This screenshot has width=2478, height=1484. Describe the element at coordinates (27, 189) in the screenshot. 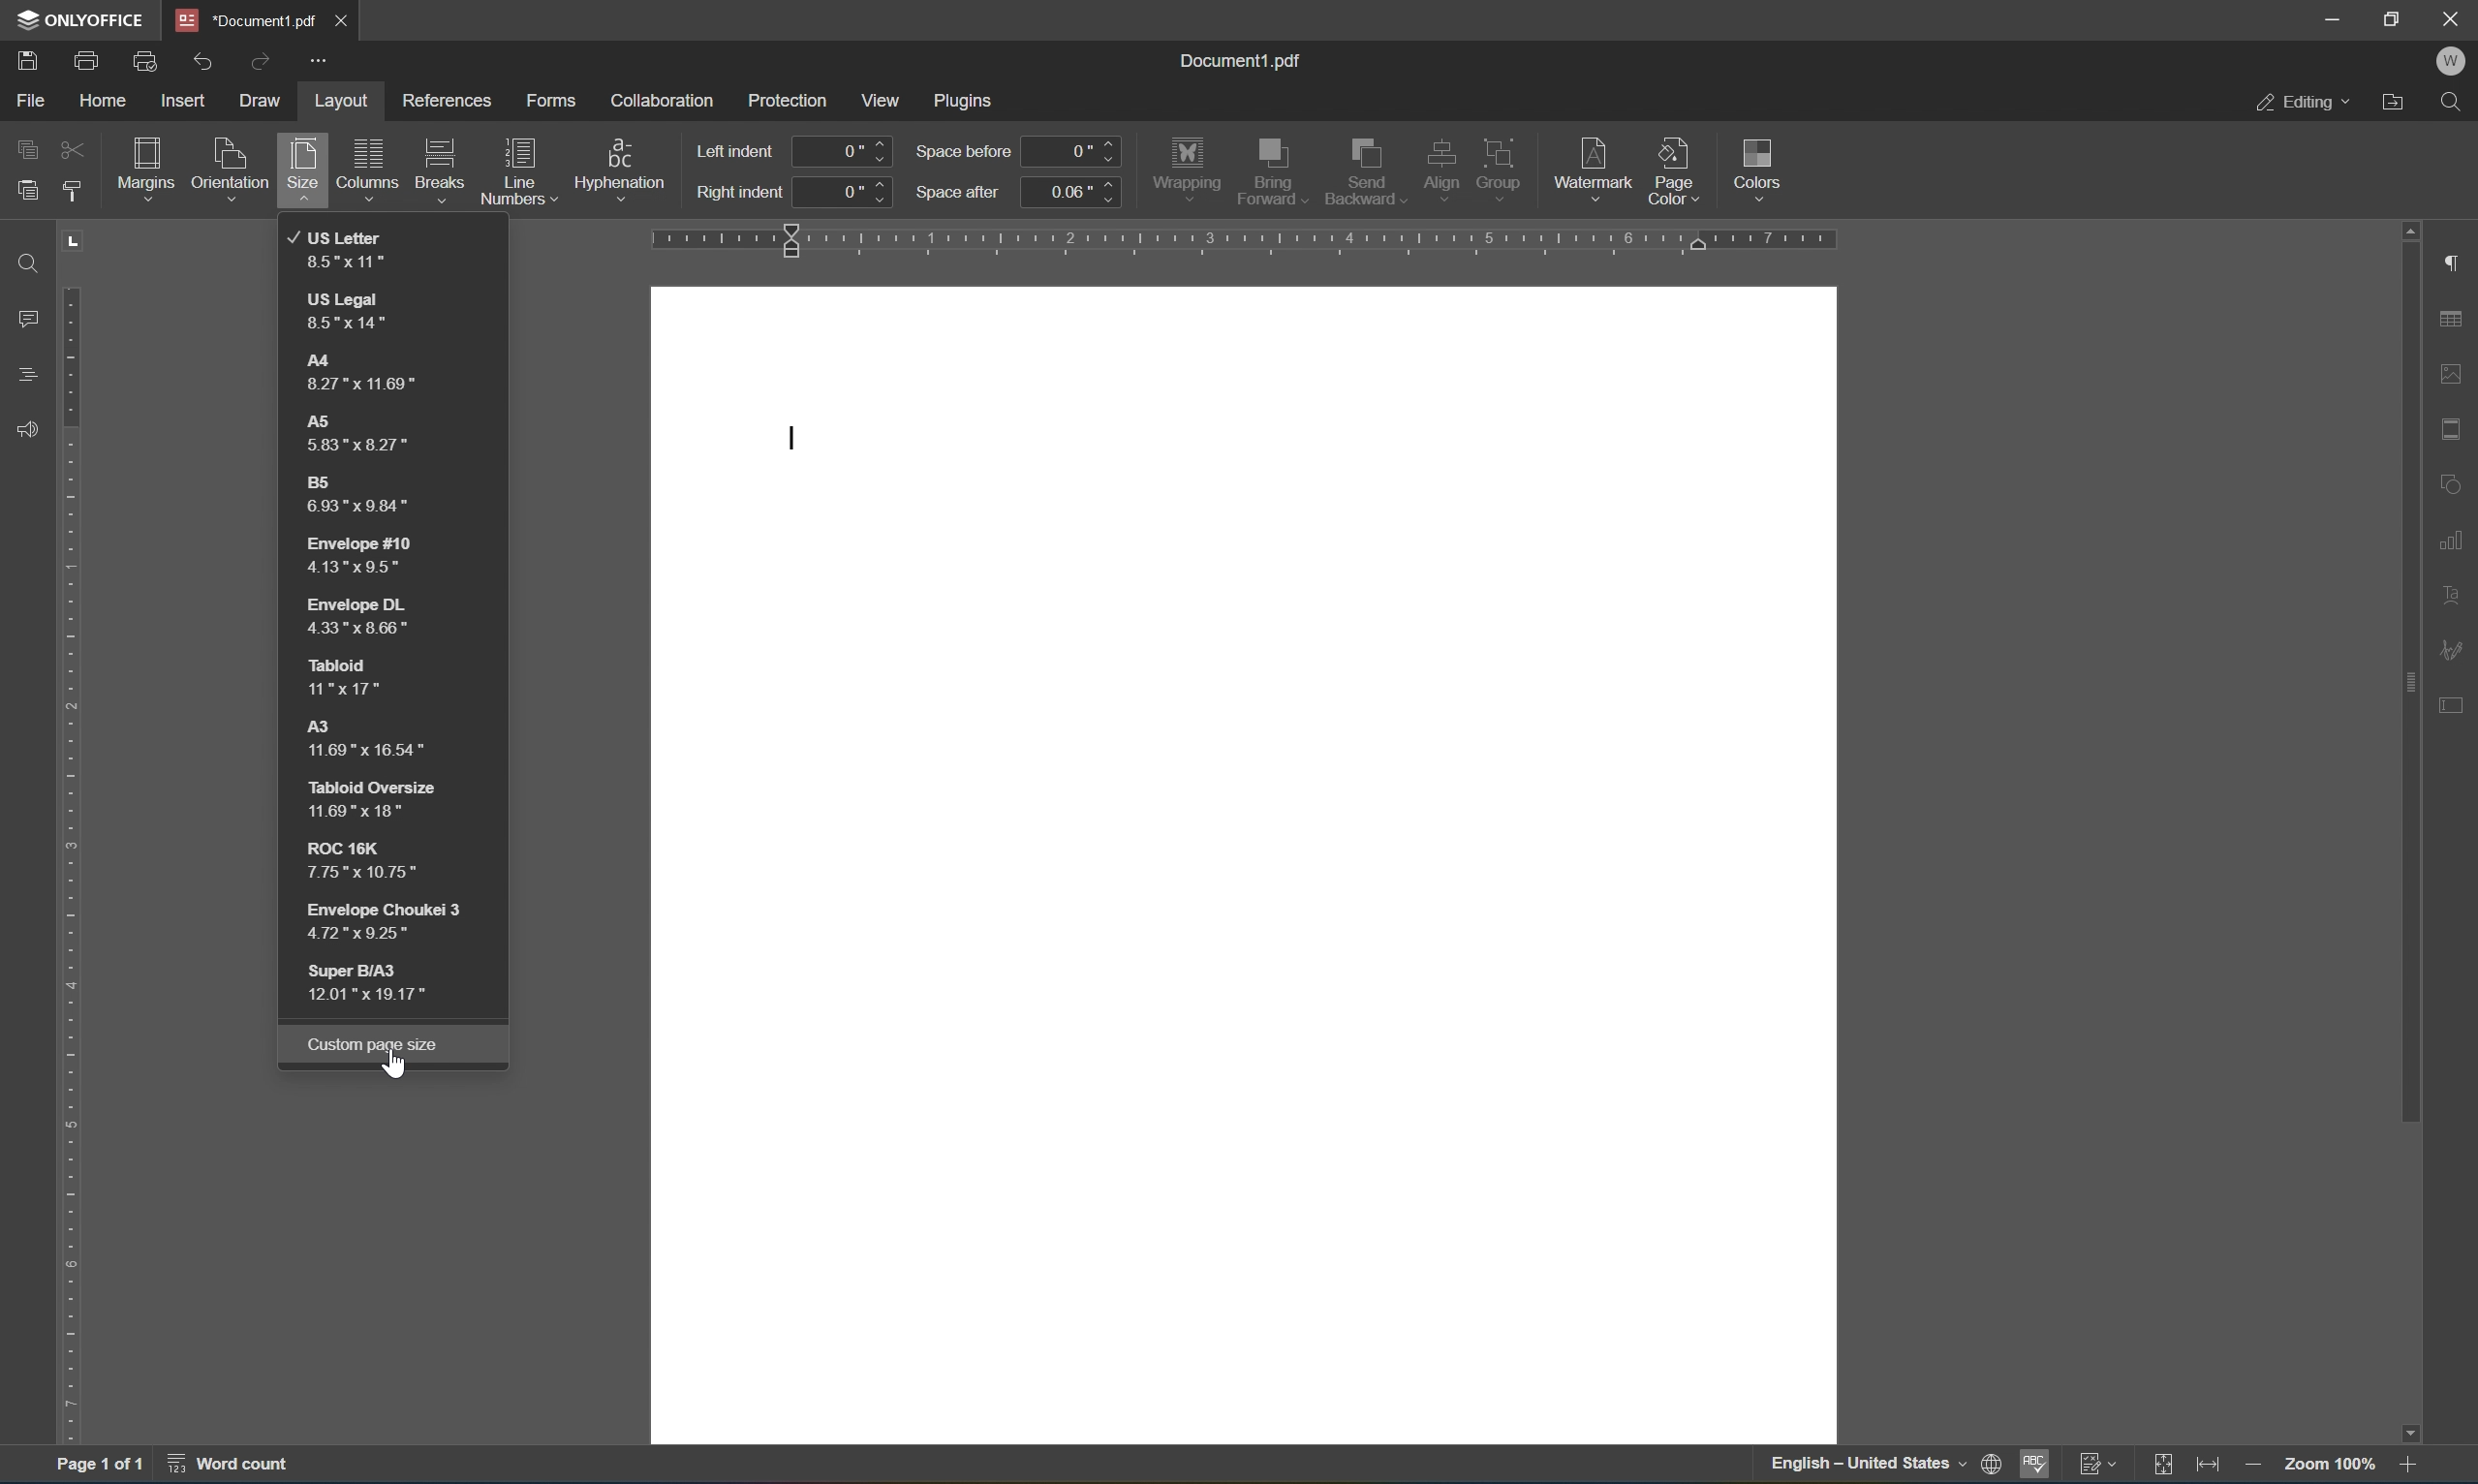

I see `paste` at that location.